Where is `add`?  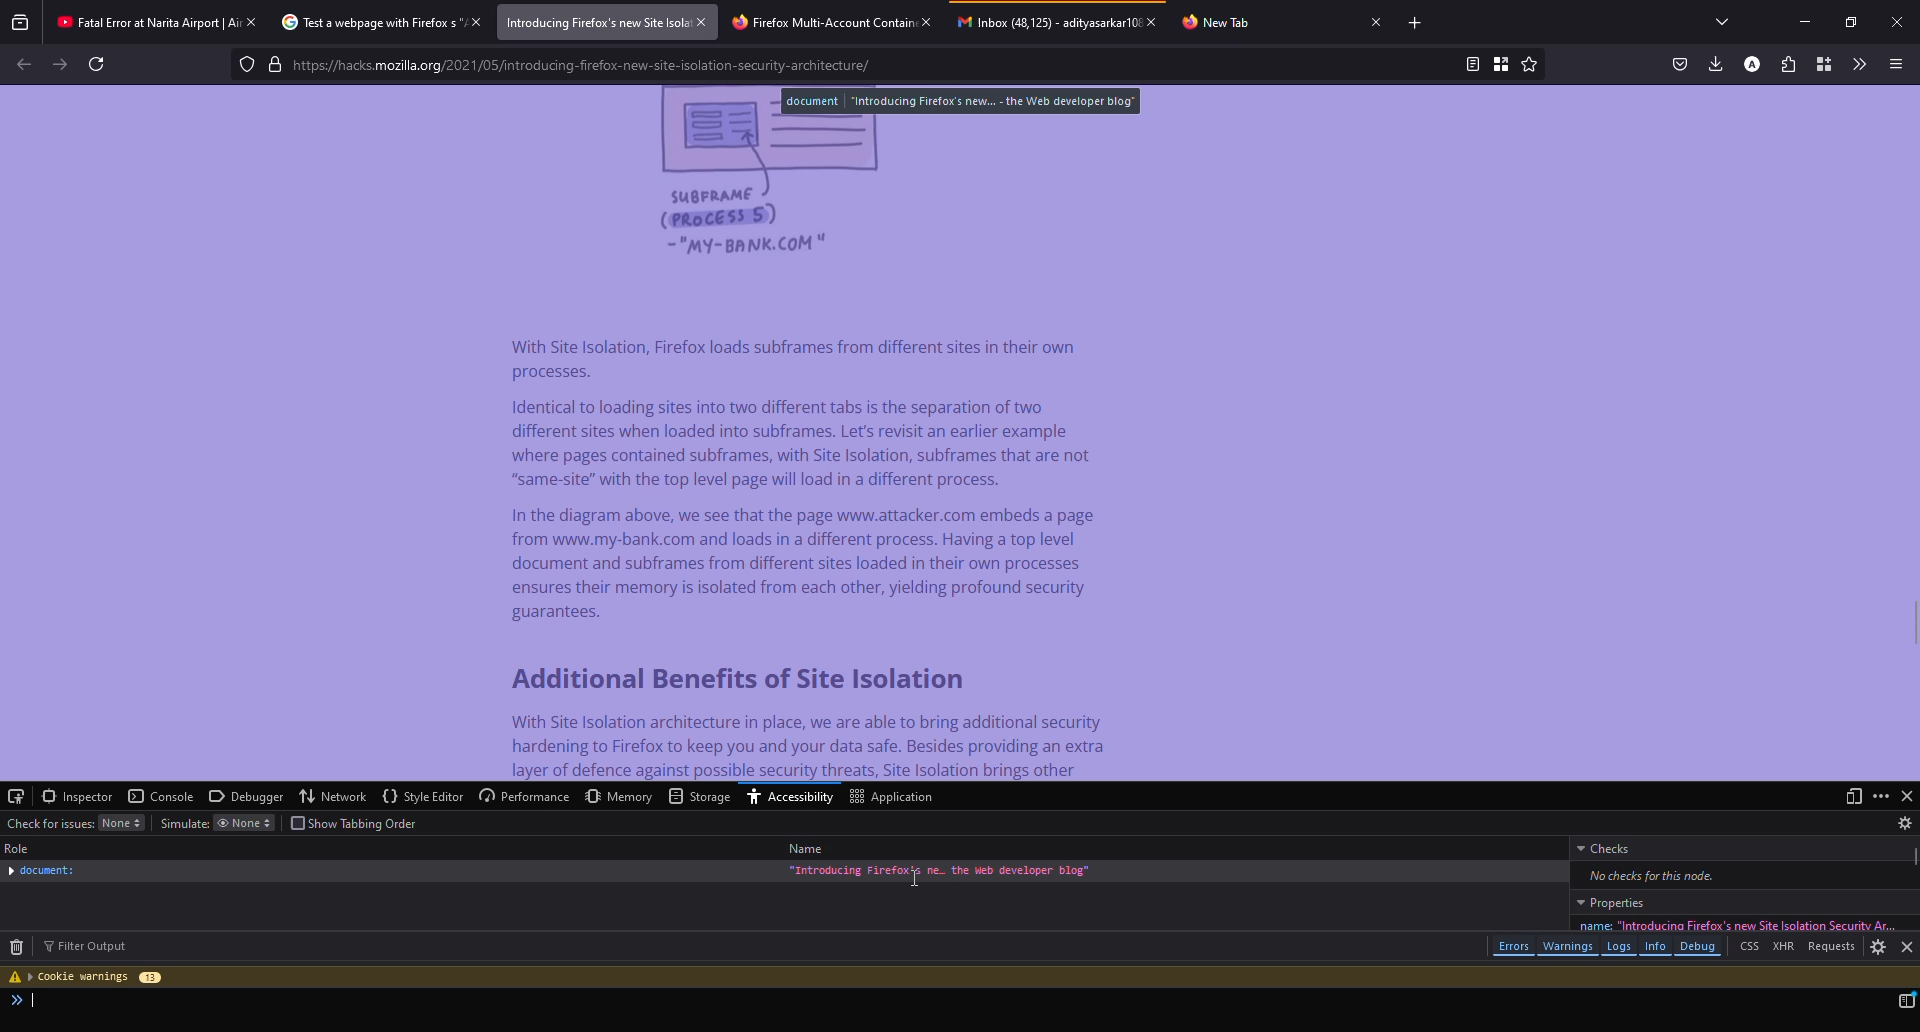 add is located at coordinates (1417, 24).